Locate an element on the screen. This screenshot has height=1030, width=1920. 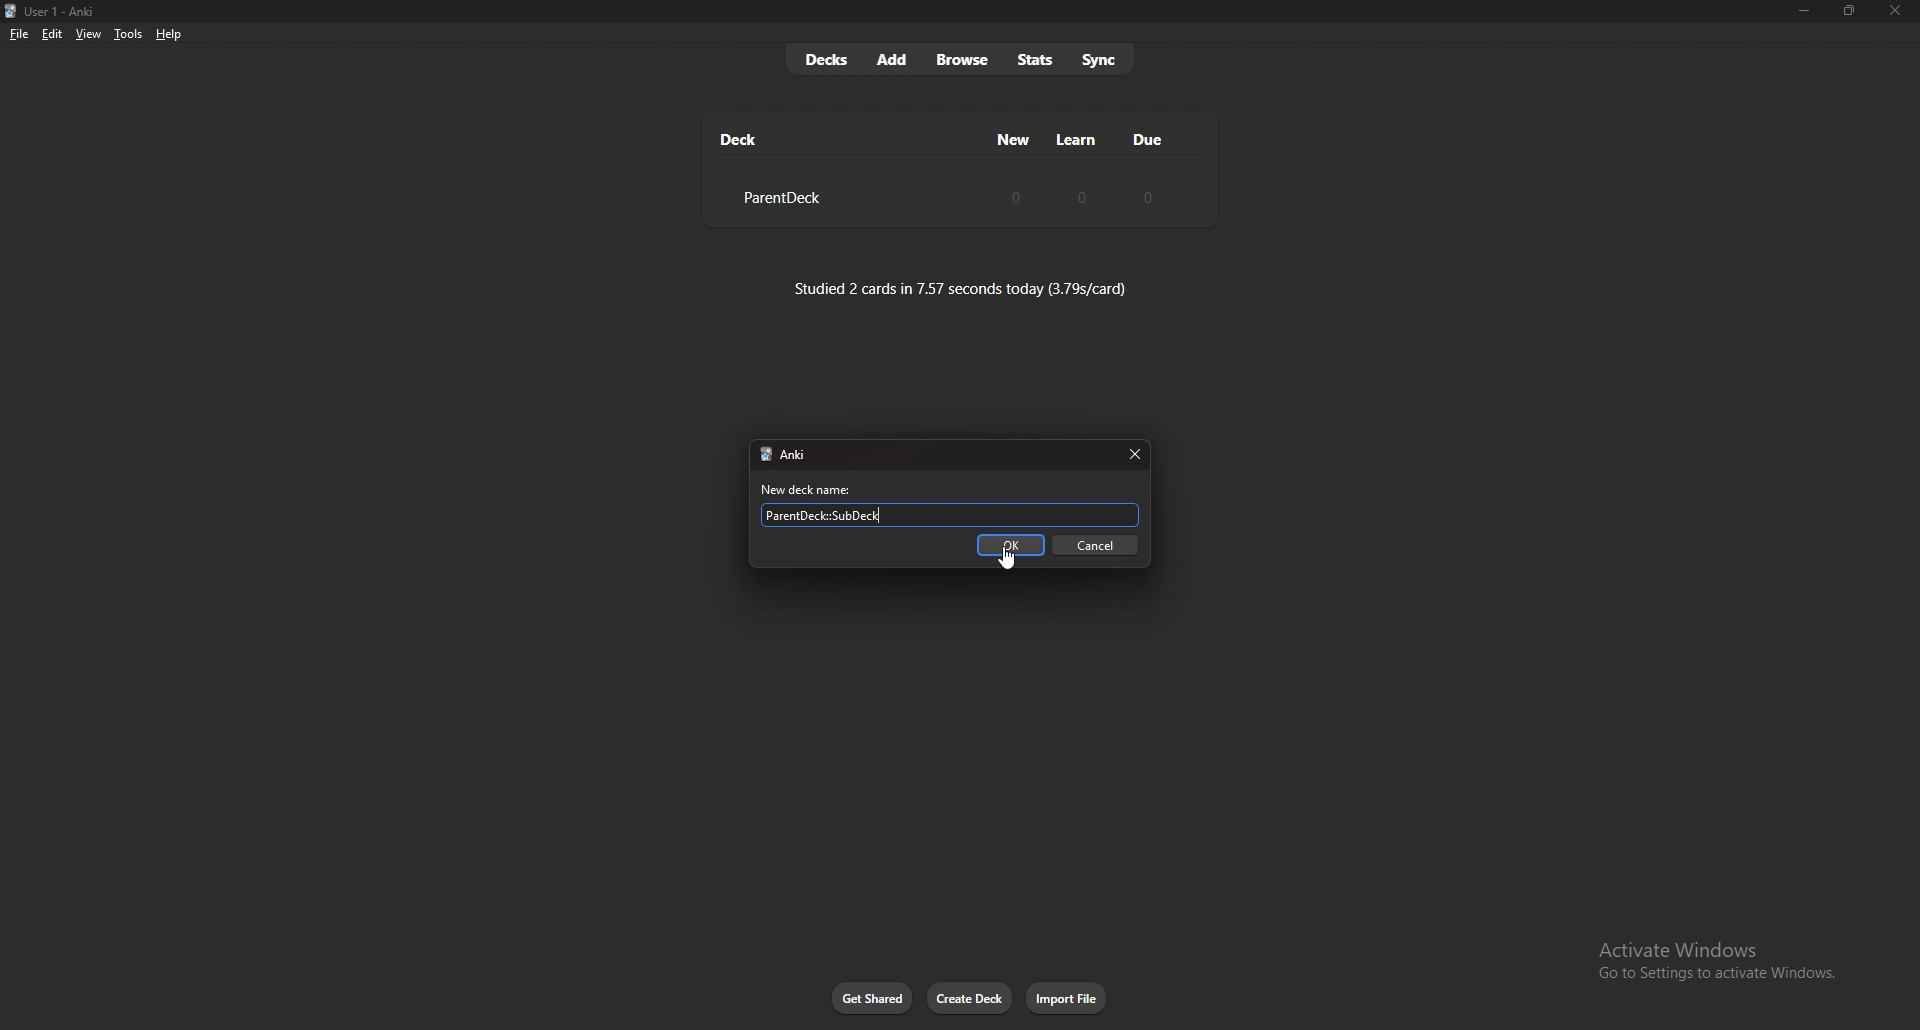
tools is located at coordinates (128, 34).